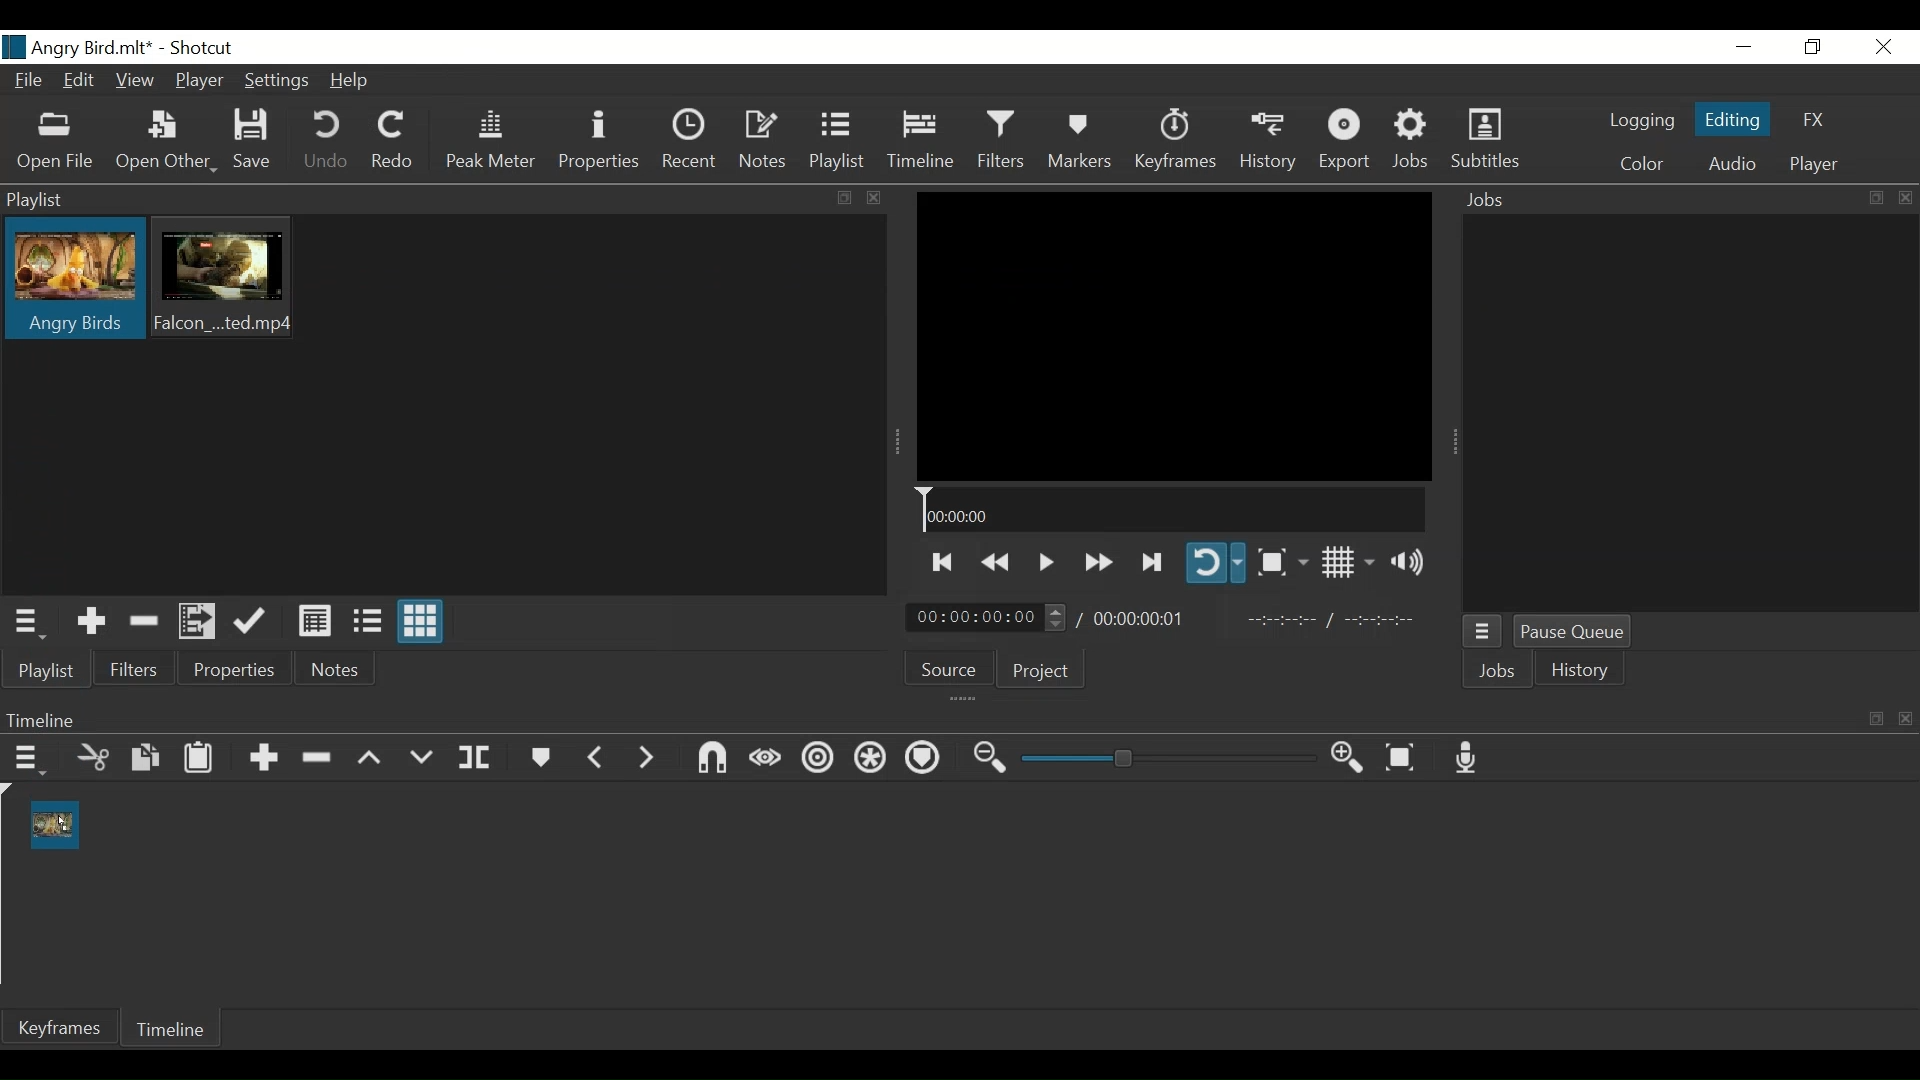 The image size is (1920, 1080). What do you see at coordinates (922, 760) in the screenshot?
I see `Ripple markers` at bounding box center [922, 760].